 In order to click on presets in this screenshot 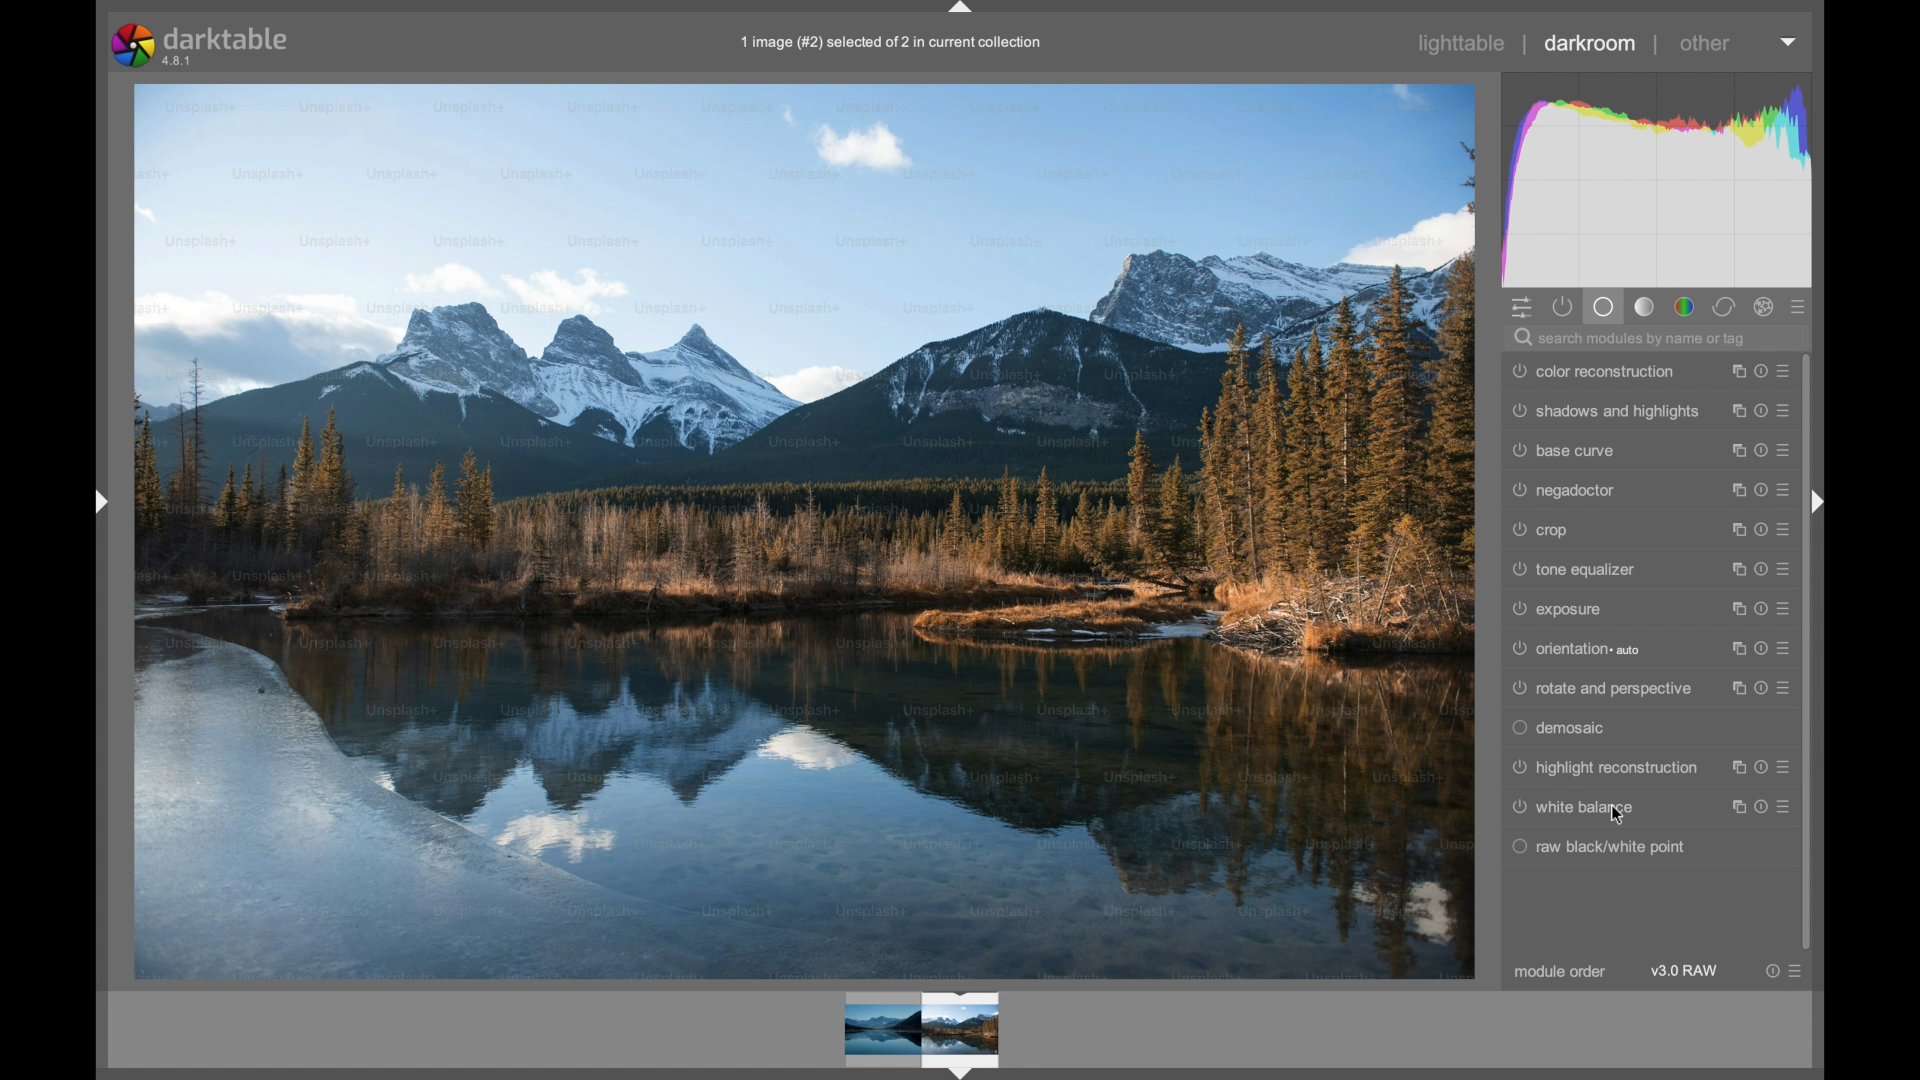, I will do `click(1800, 309)`.